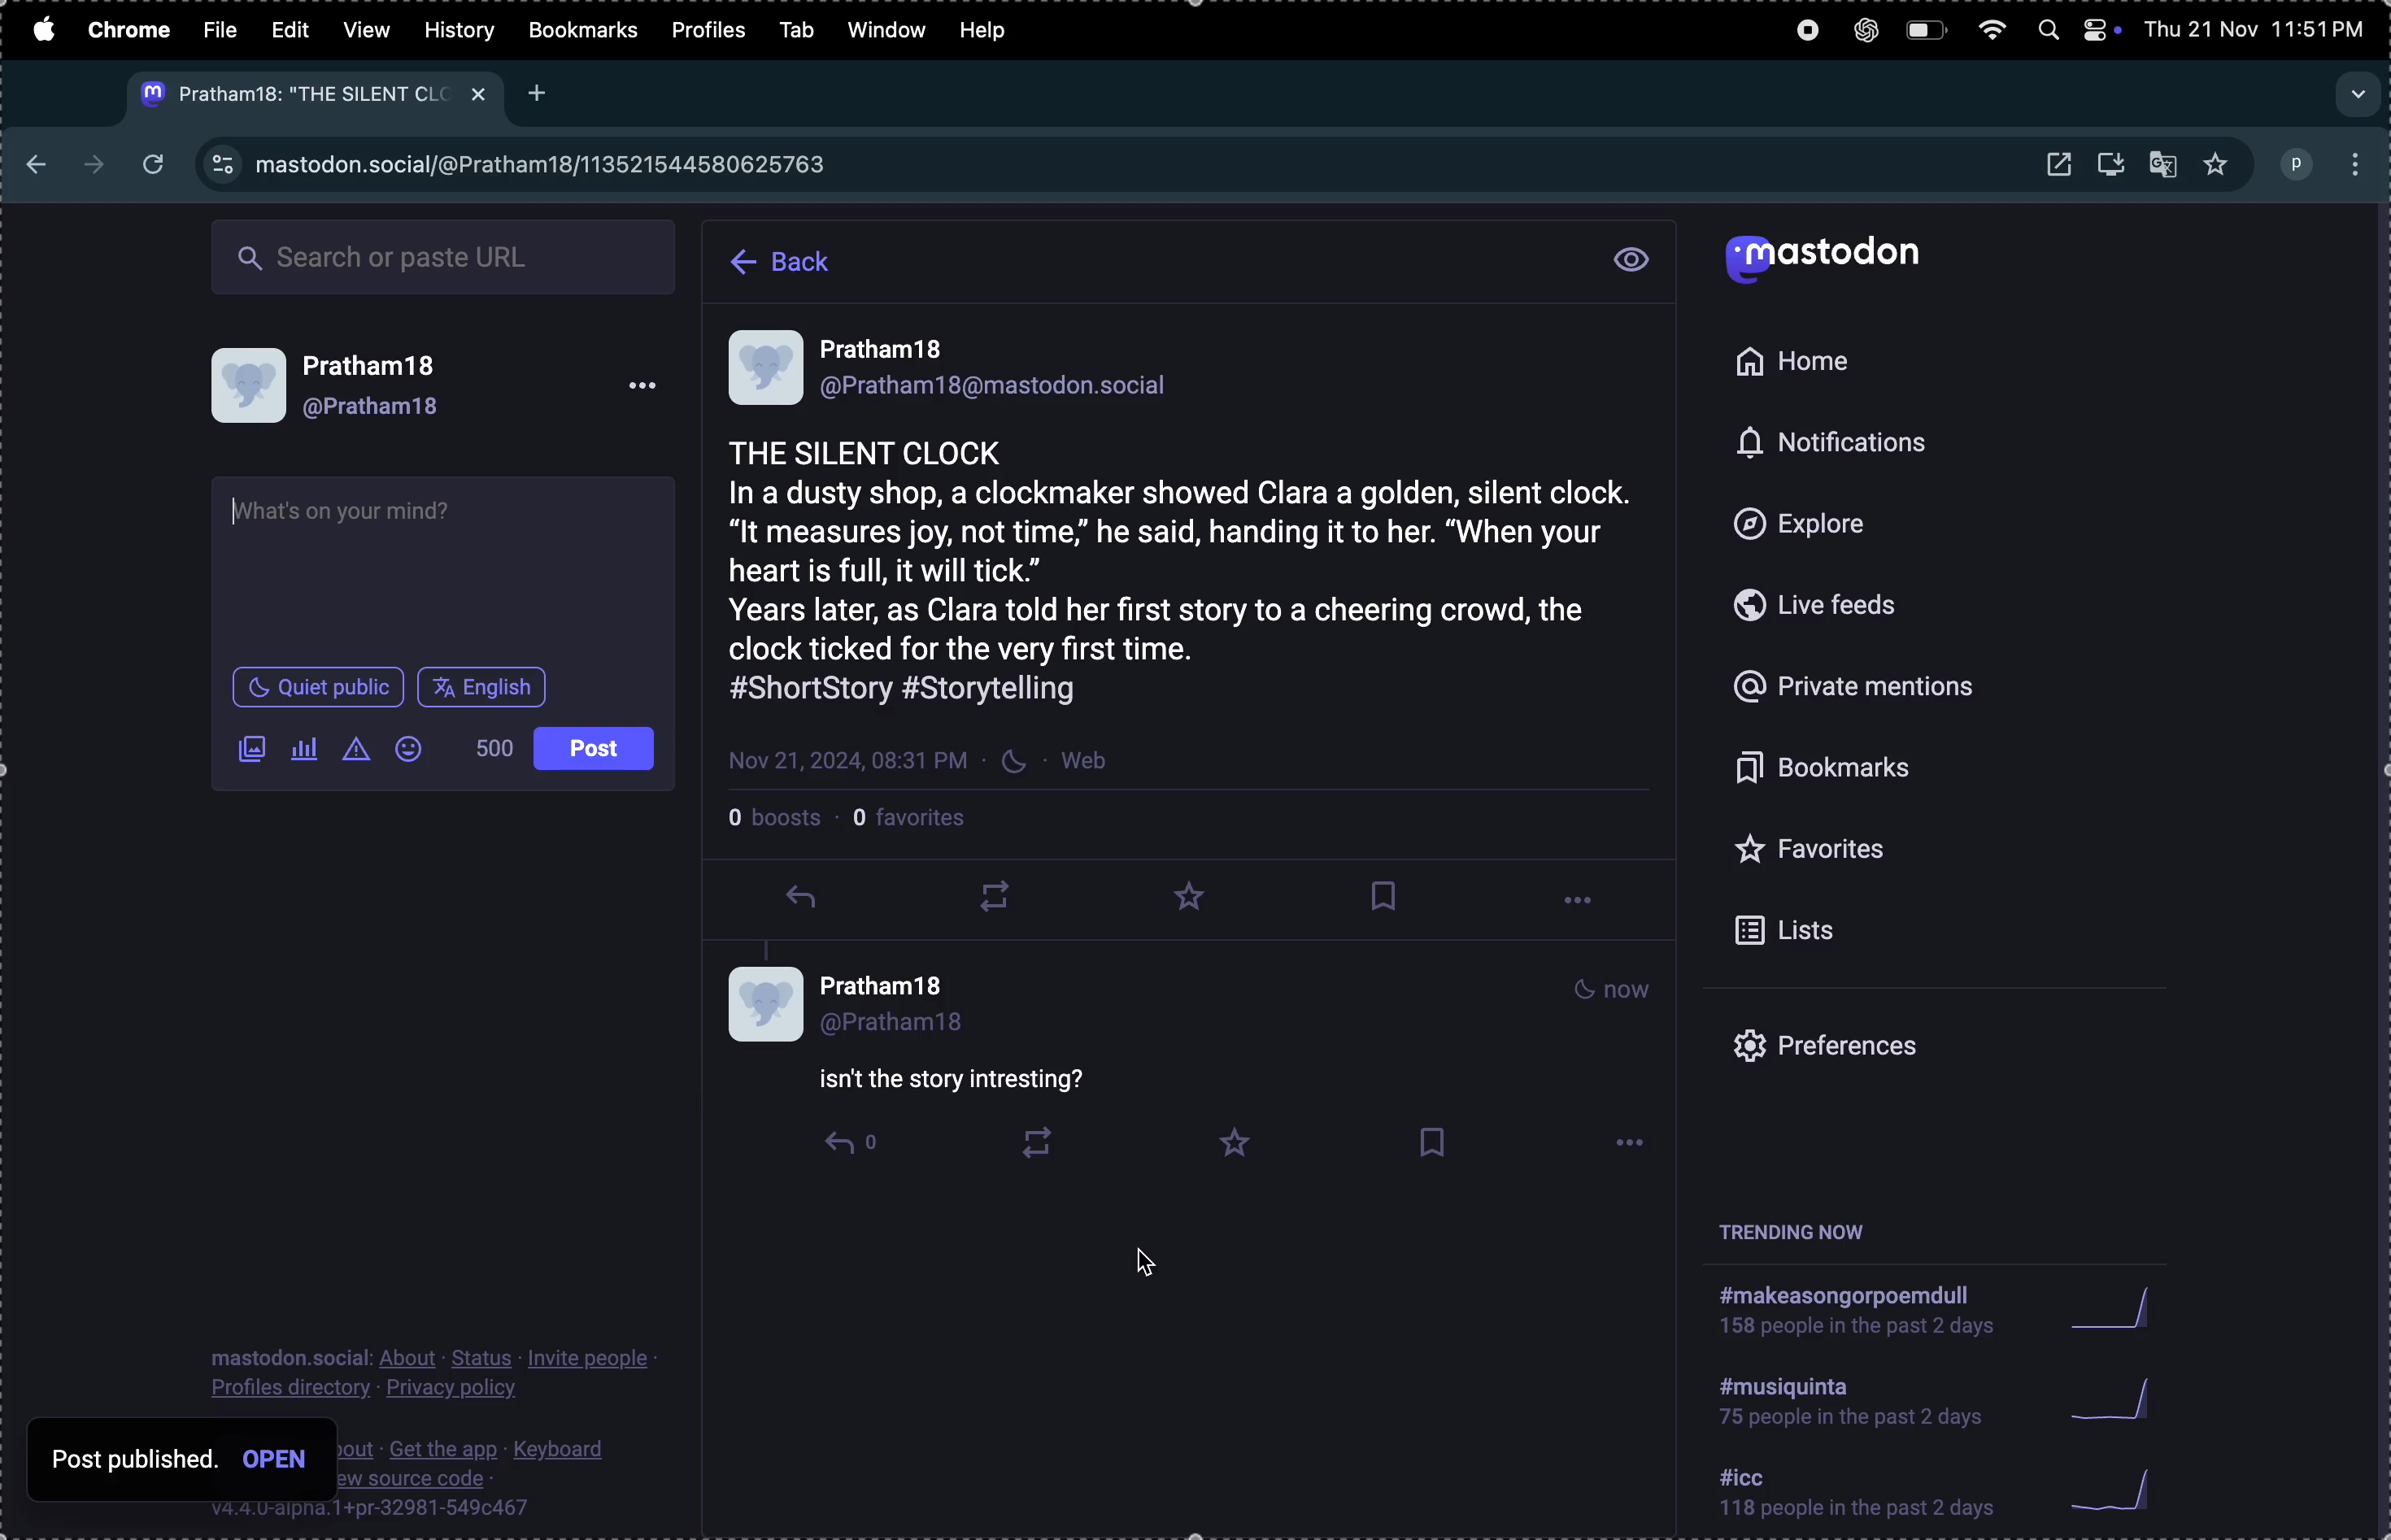 This screenshot has width=2391, height=1540. What do you see at coordinates (305, 752) in the screenshot?
I see `pole` at bounding box center [305, 752].